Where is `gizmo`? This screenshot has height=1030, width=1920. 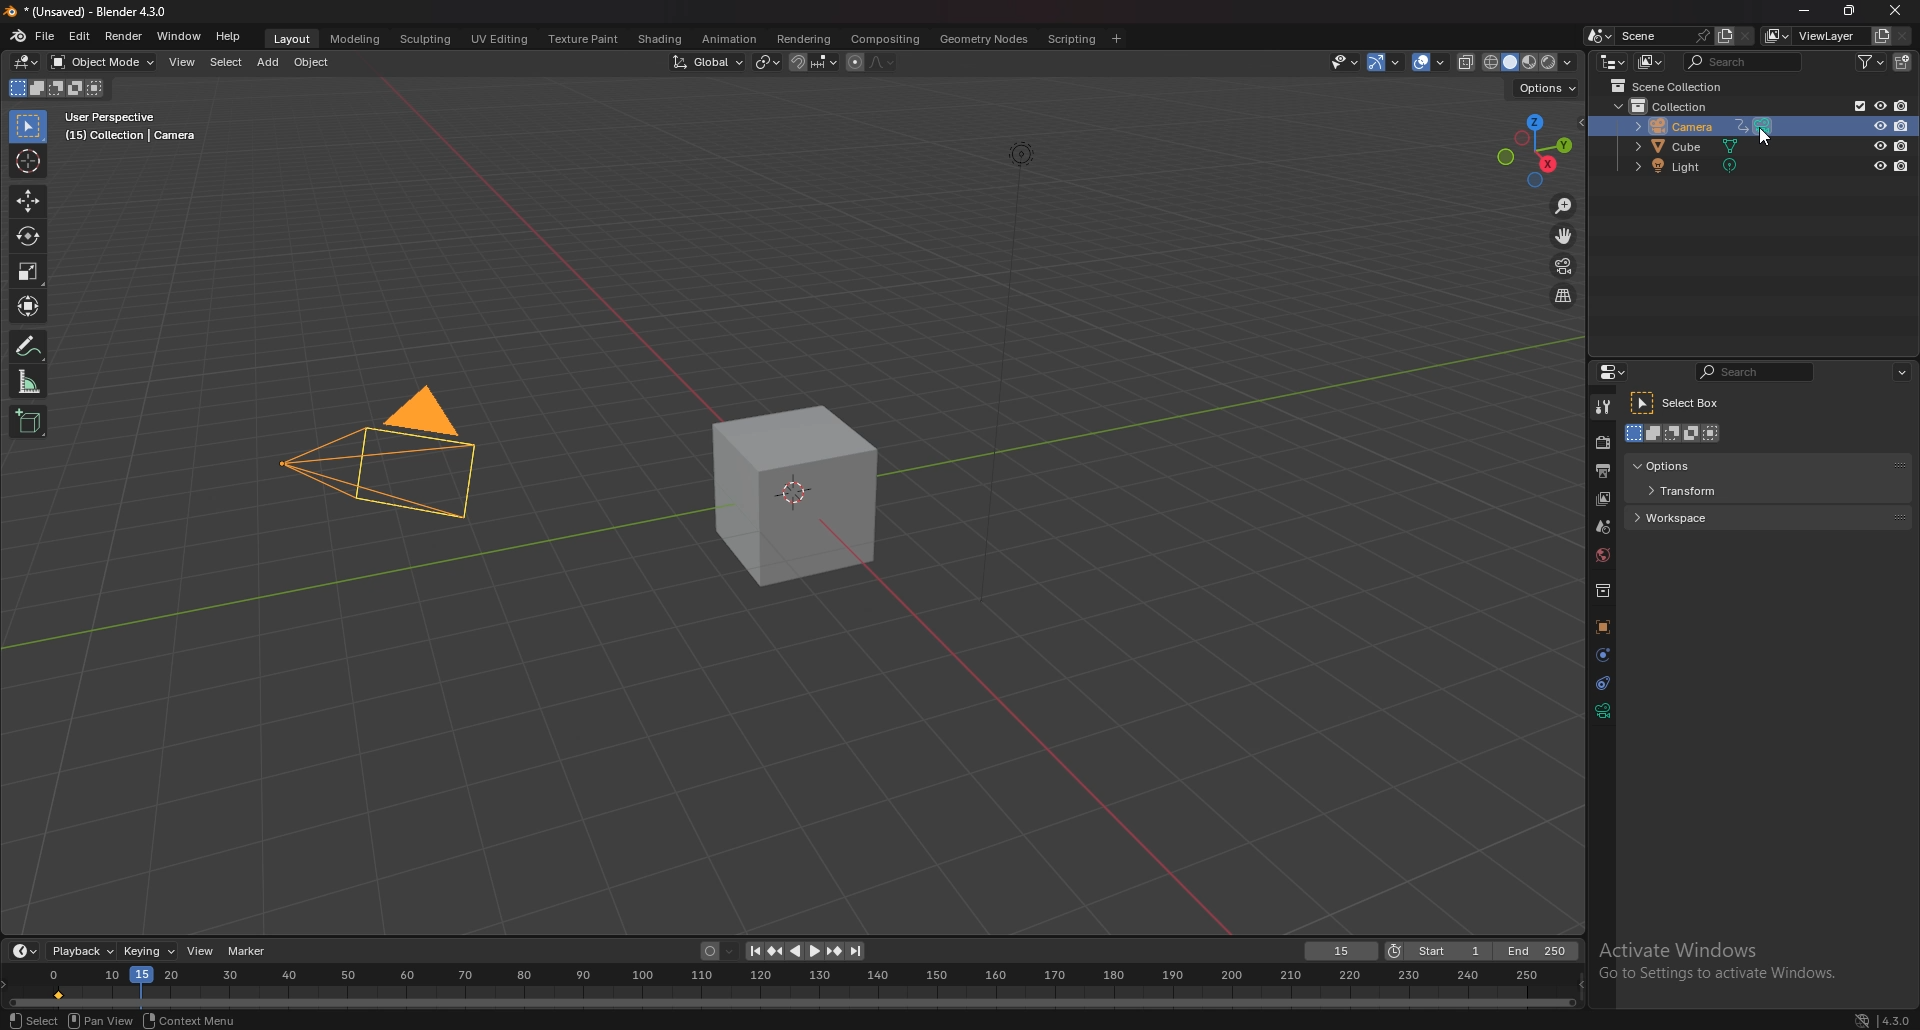
gizmo is located at coordinates (1385, 62).